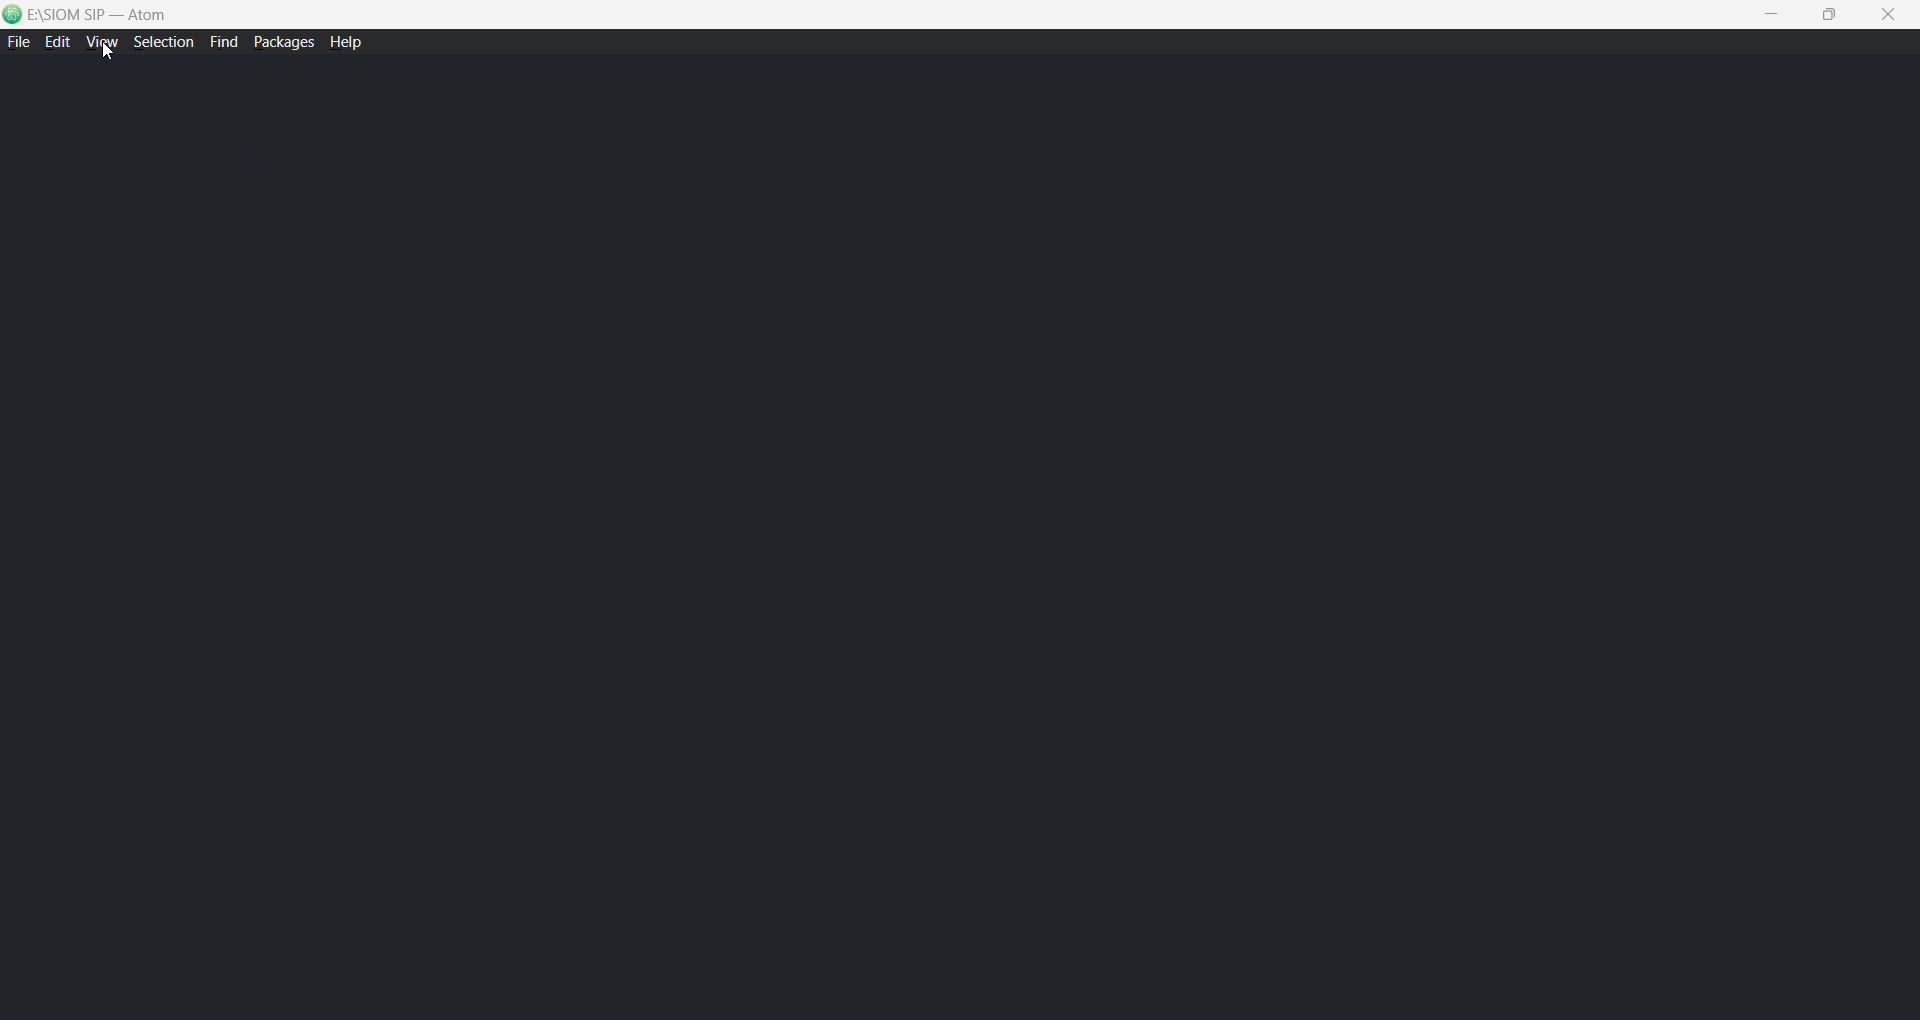 The height and width of the screenshot is (1020, 1920). Describe the element at coordinates (18, 43) in the screenshot. I see `file` at that location.